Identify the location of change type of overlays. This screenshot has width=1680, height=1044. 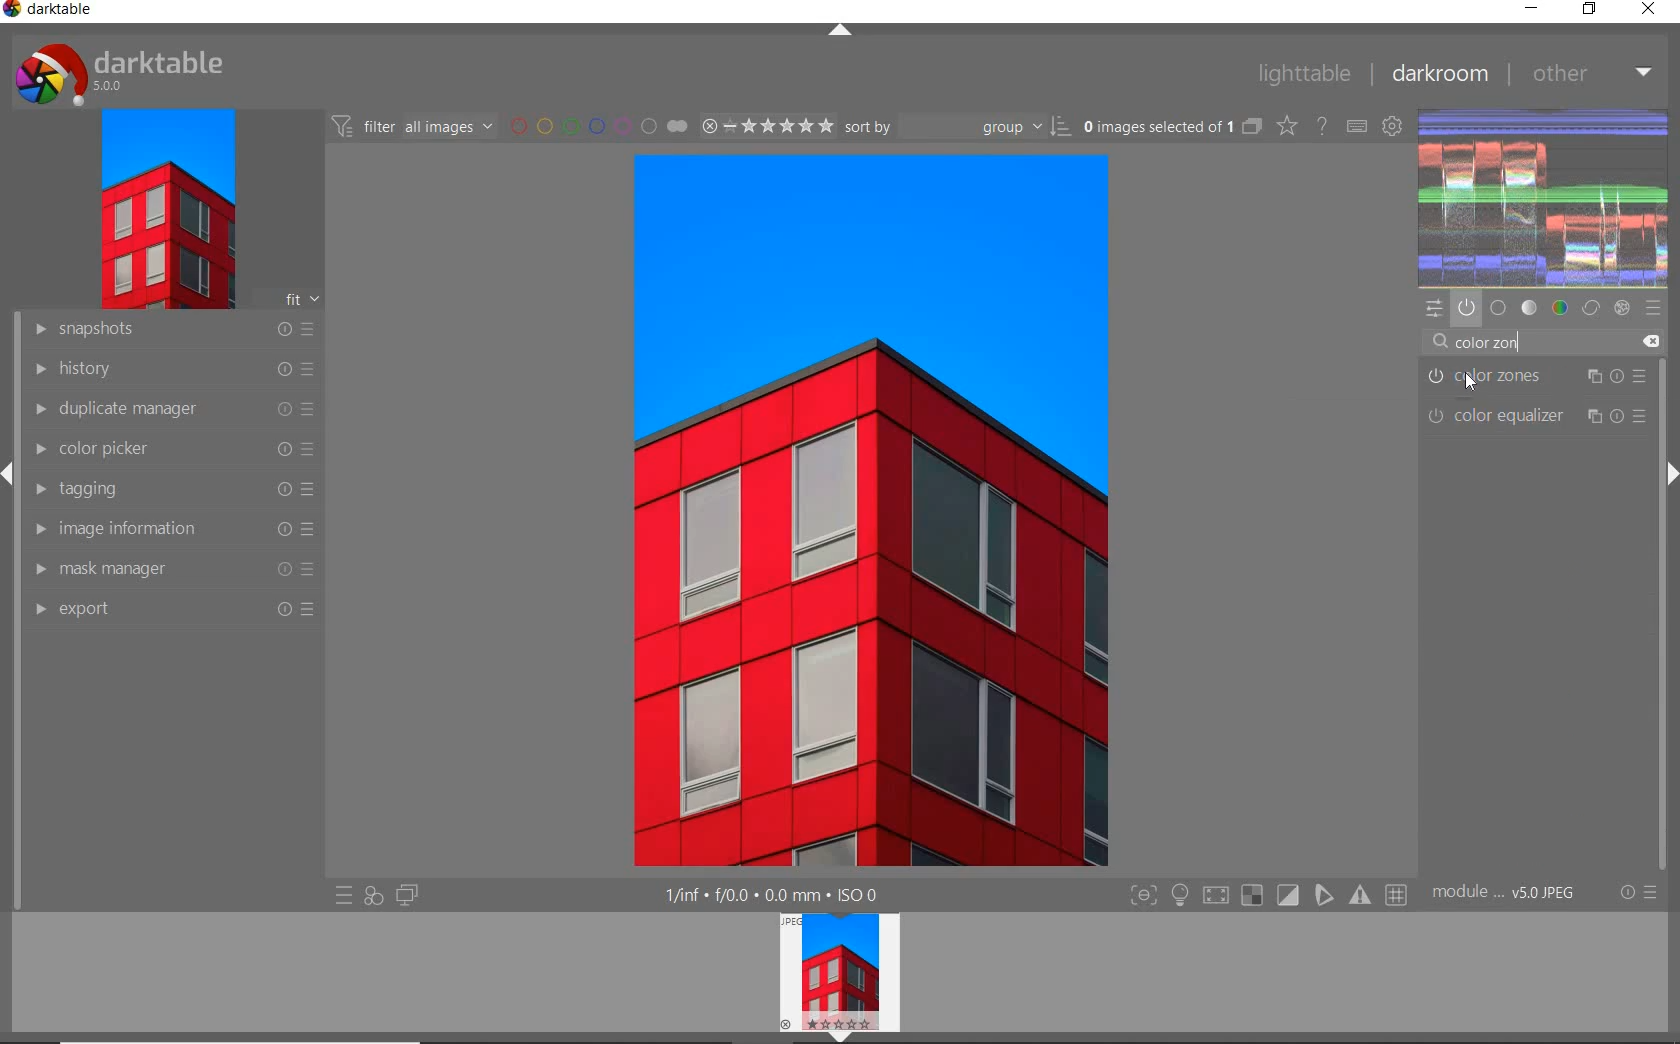
(1289, 127).